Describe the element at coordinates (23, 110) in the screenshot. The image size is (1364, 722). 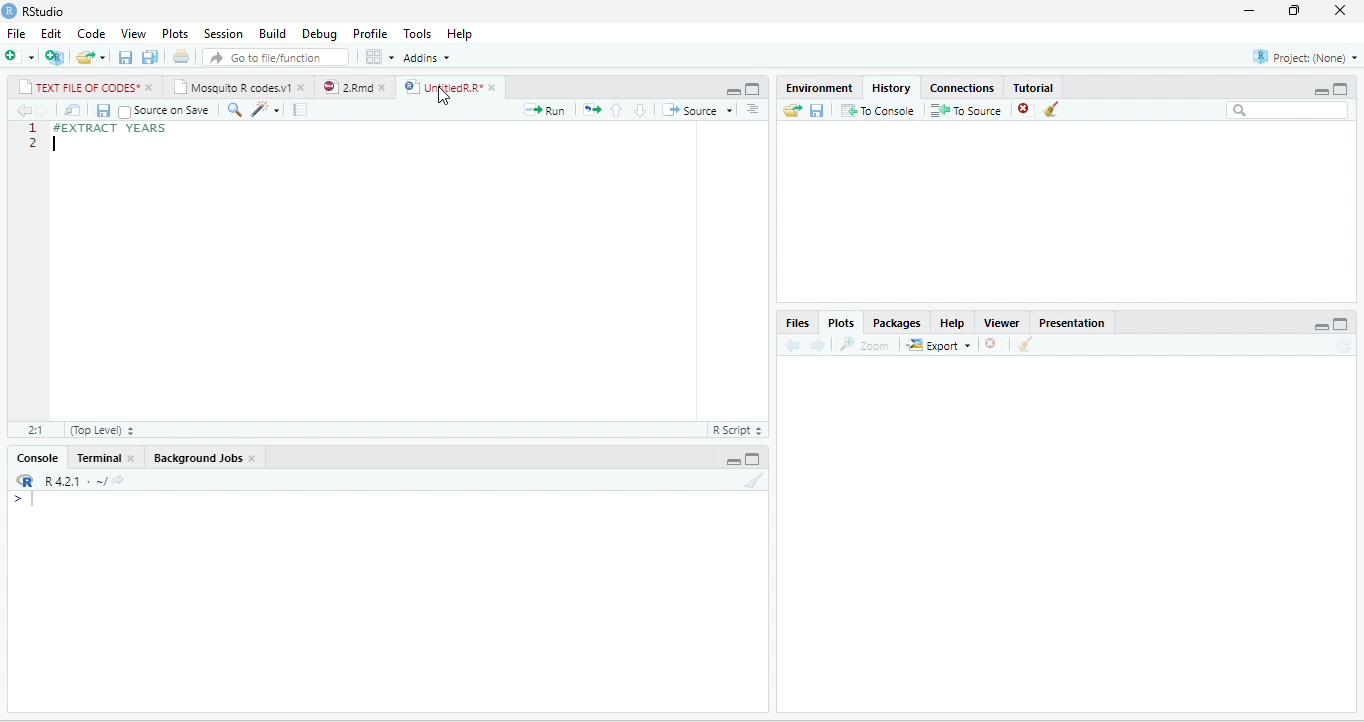
I see `back` at that location.